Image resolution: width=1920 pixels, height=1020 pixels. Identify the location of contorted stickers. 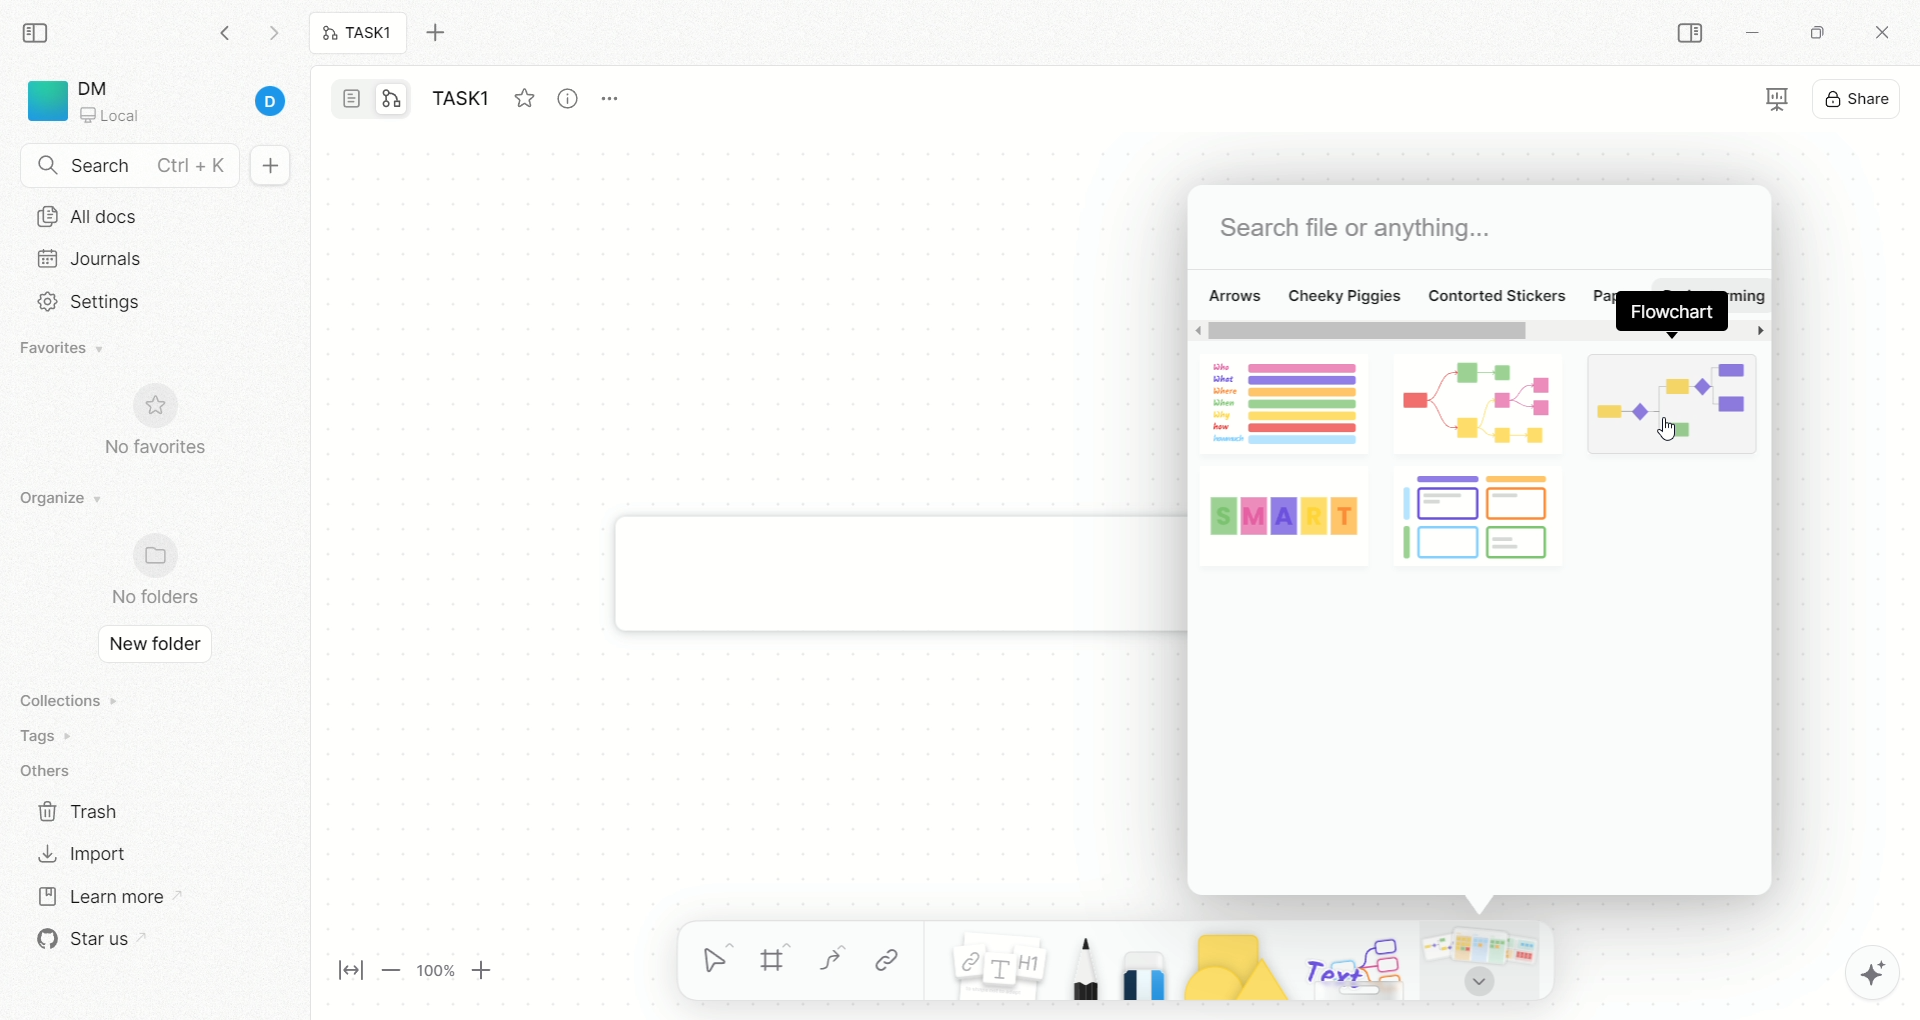
(1497, 294).